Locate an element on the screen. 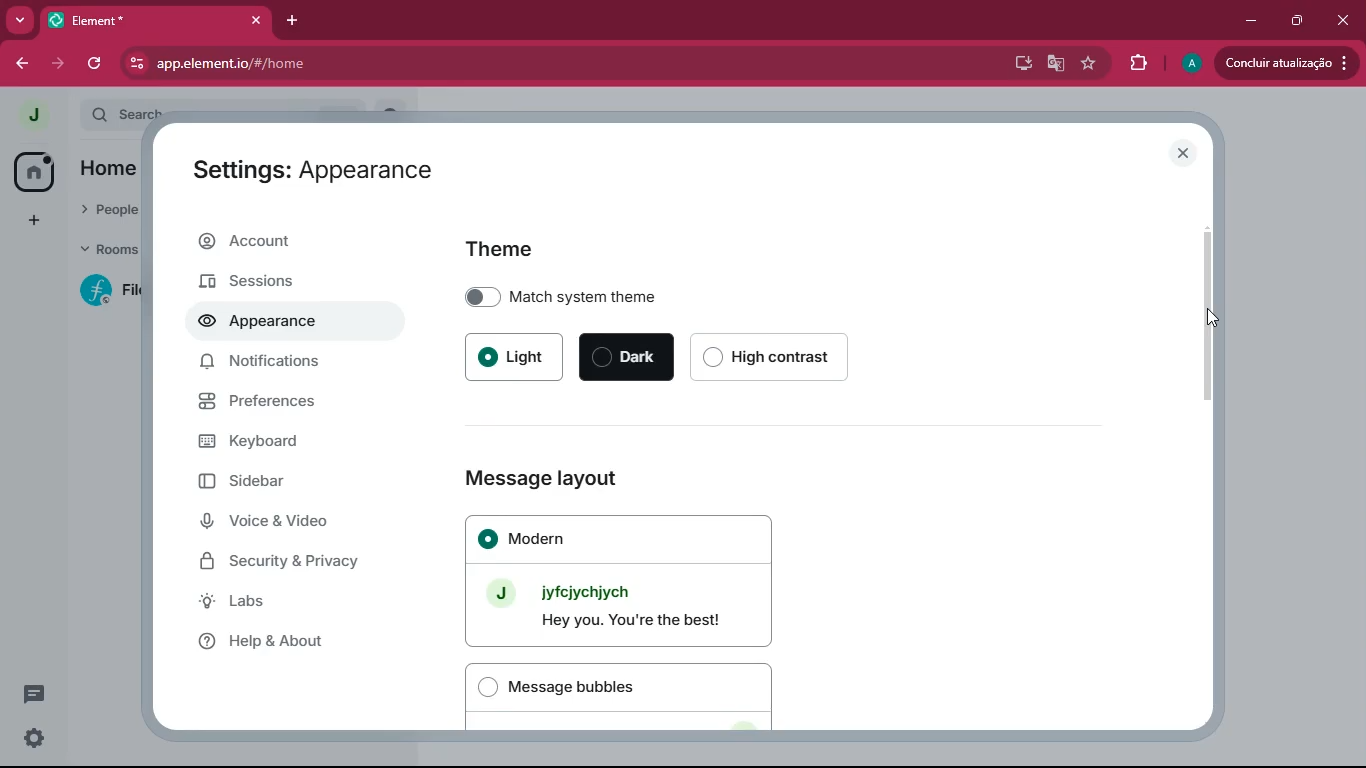 The height and width of the screenshot is (768, 1366). profile picture is located at coordinates (28, 115).